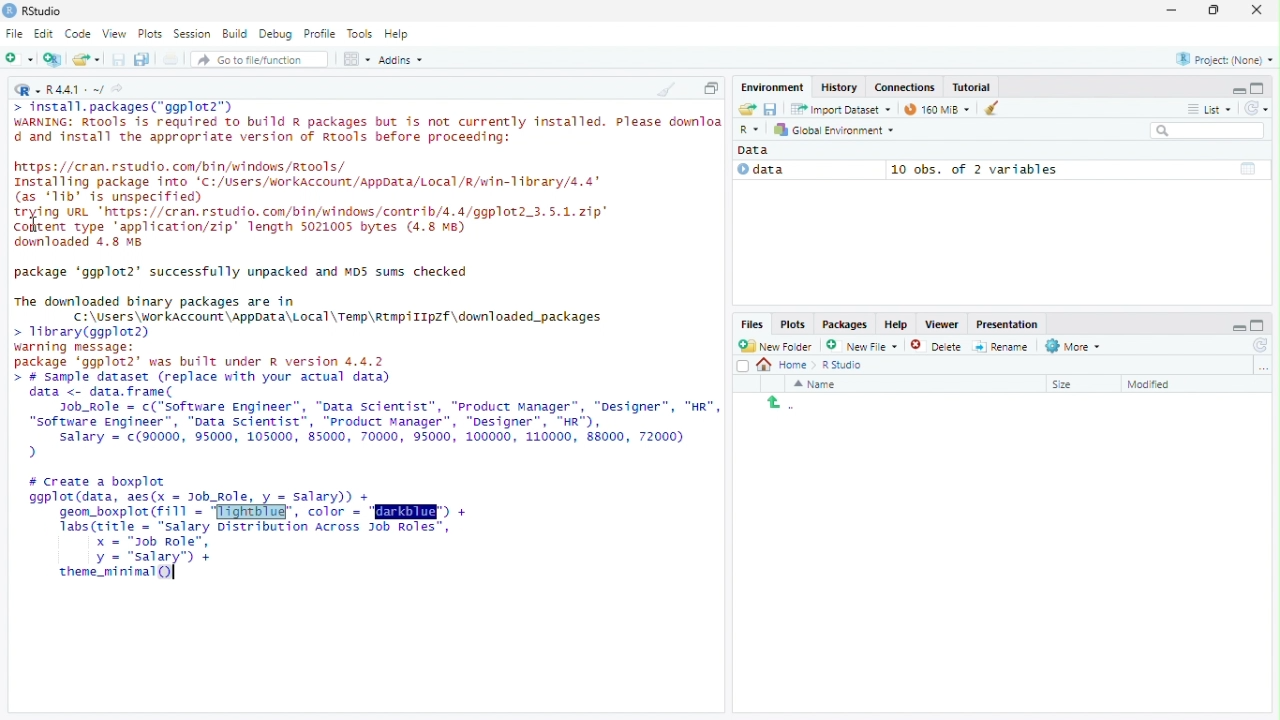 This screenshot has height=720, width=1280. I want to click on View by list, so click(1210, 109).